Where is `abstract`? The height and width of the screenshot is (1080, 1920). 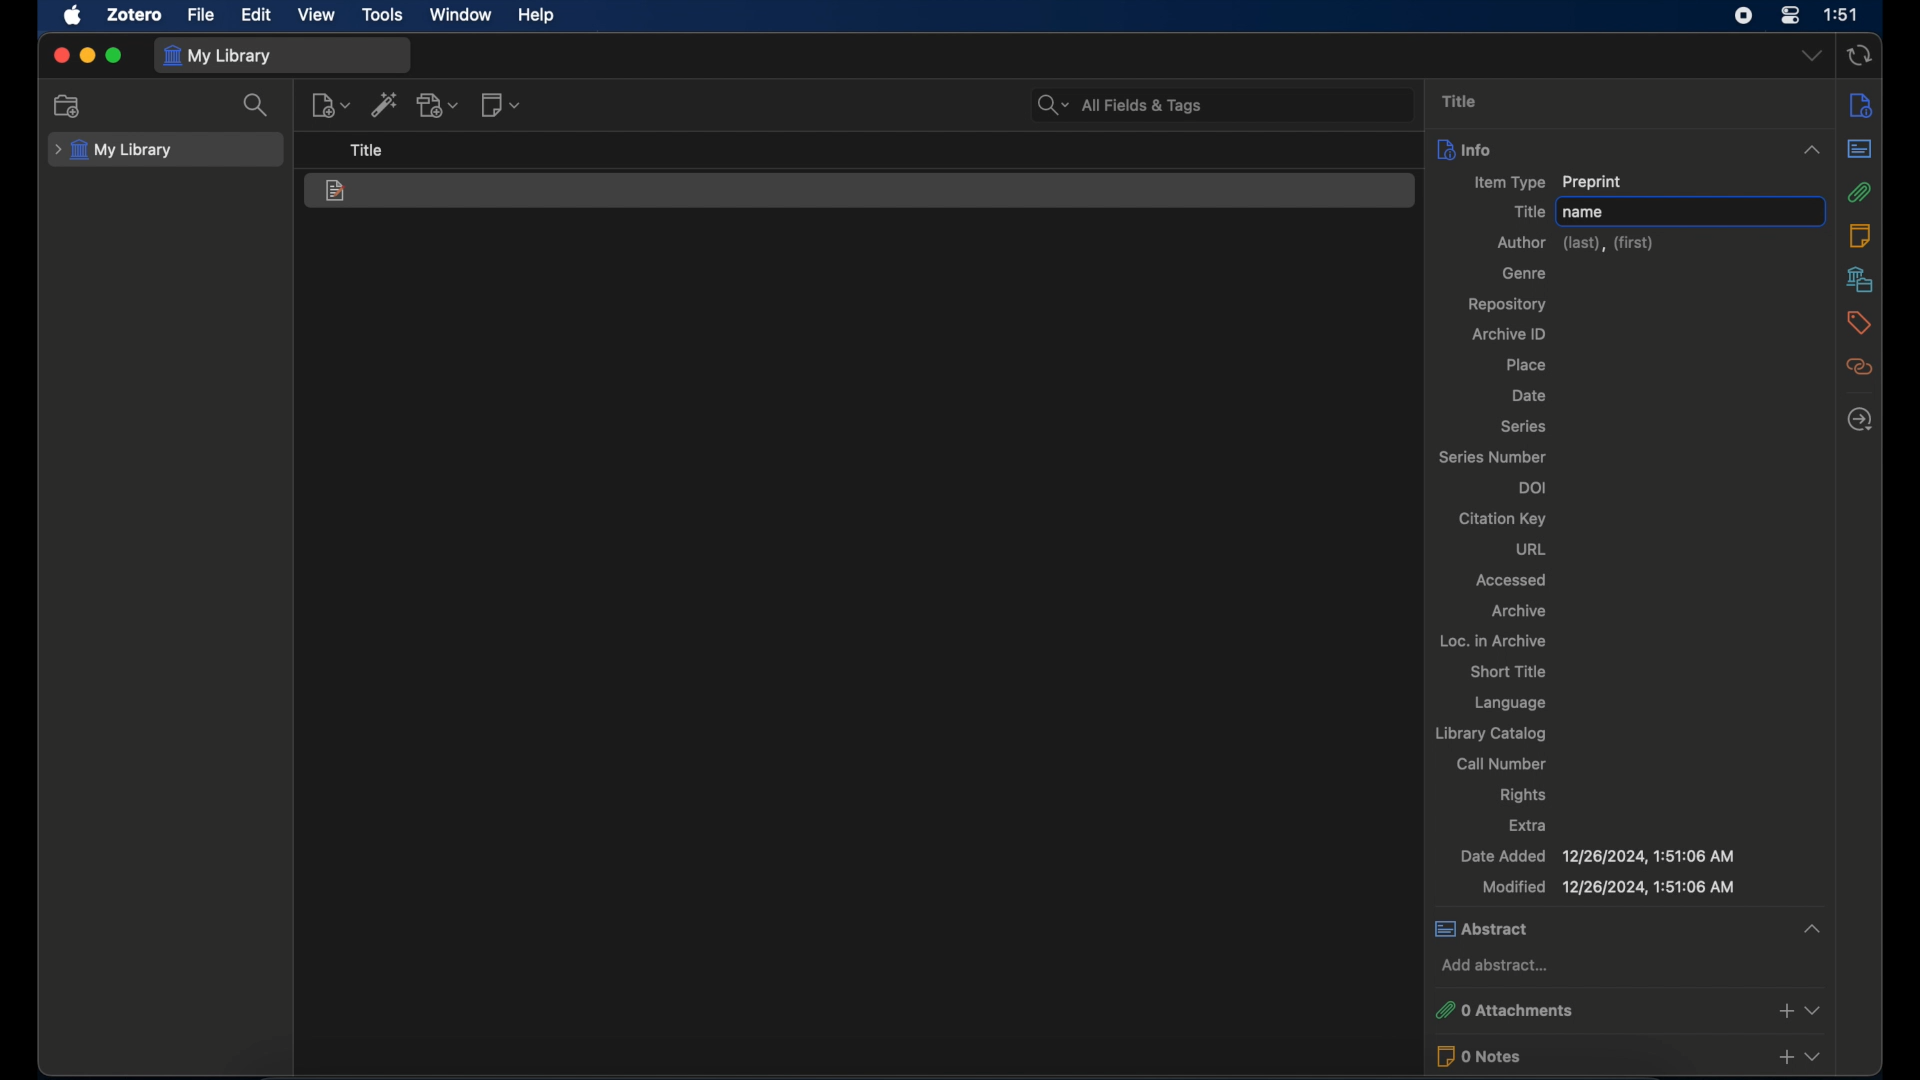 abstract is located at coordinates (1860, 148).